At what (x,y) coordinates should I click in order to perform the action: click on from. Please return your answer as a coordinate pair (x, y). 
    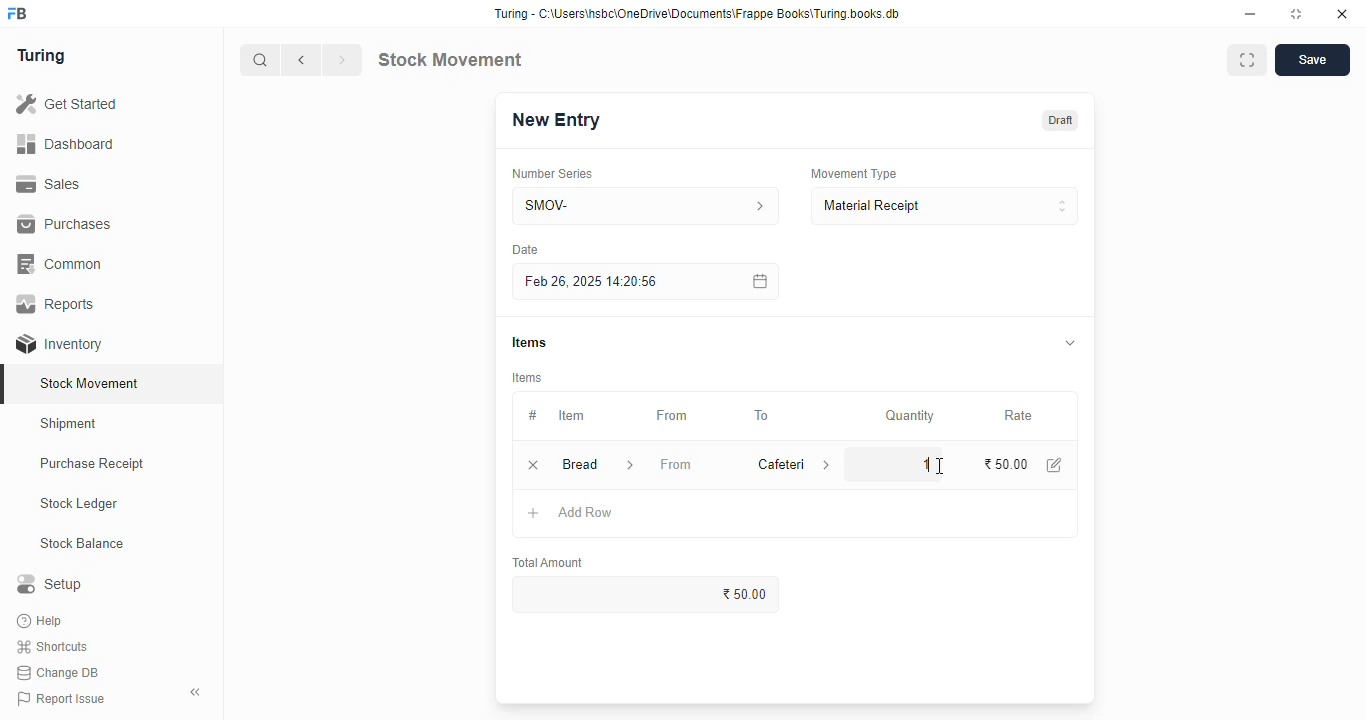
    Looking at the image, I should click on (673, 416).